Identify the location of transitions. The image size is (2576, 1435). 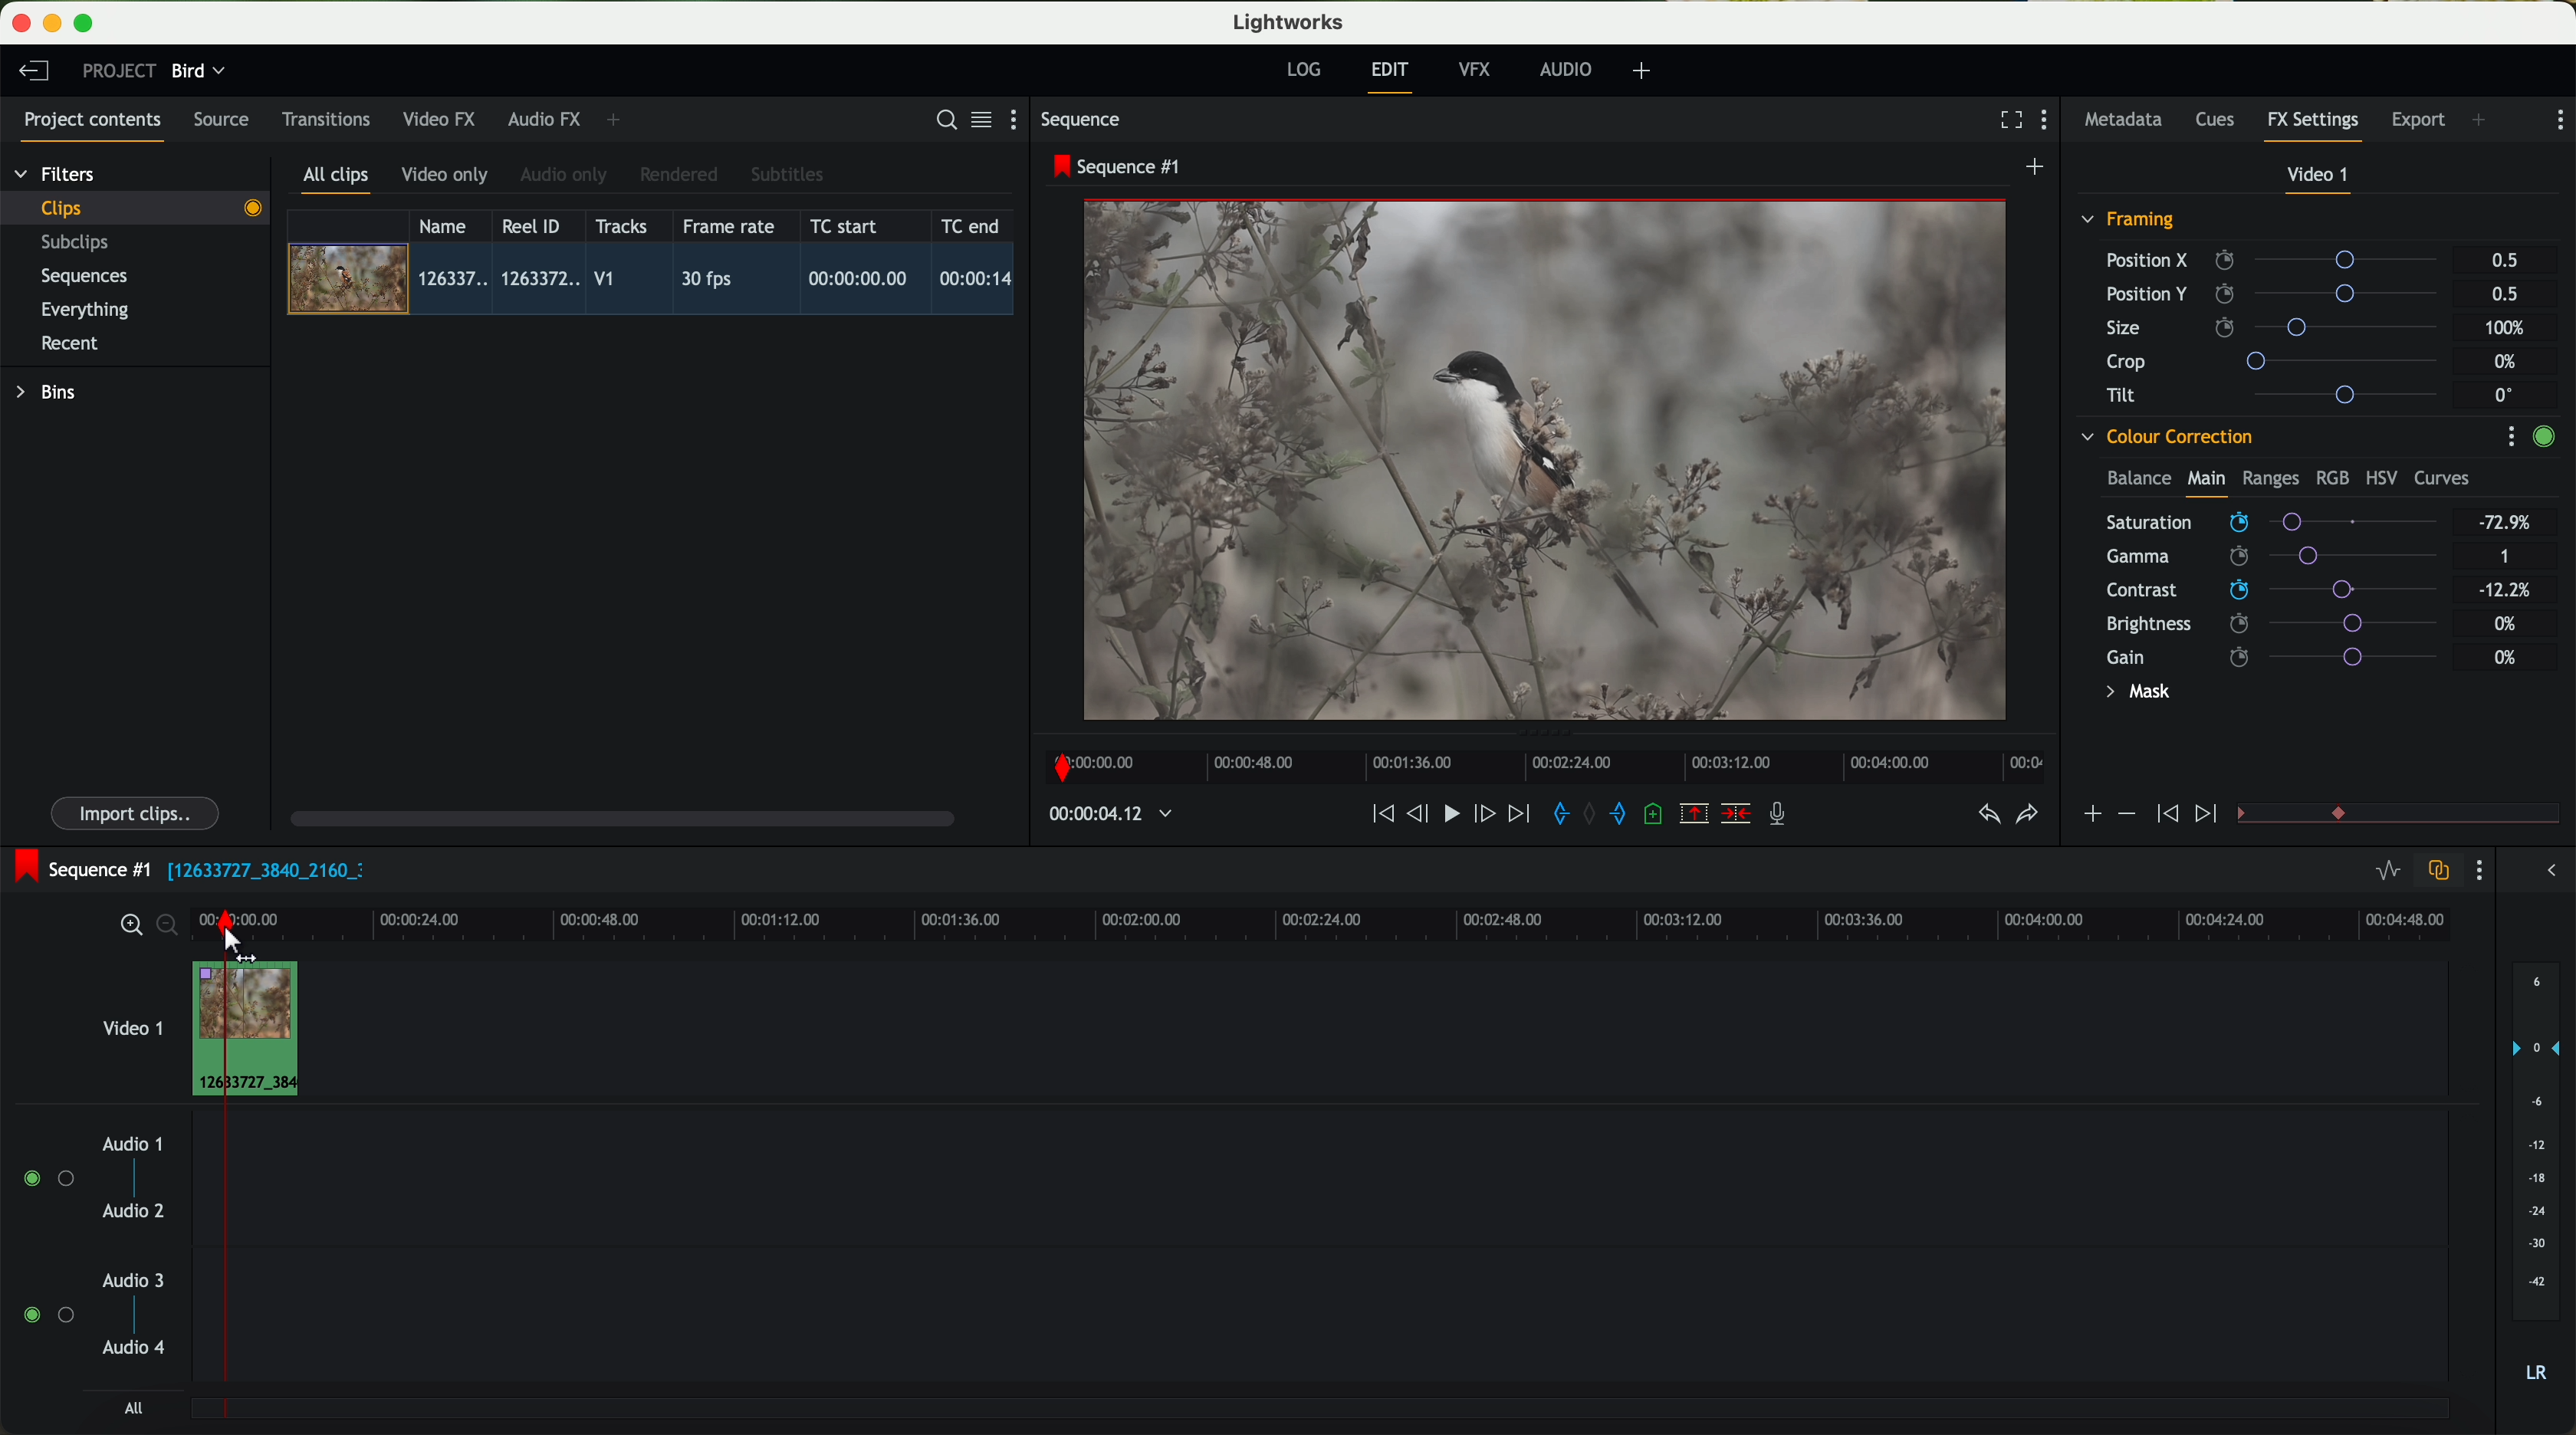
(325, 119).